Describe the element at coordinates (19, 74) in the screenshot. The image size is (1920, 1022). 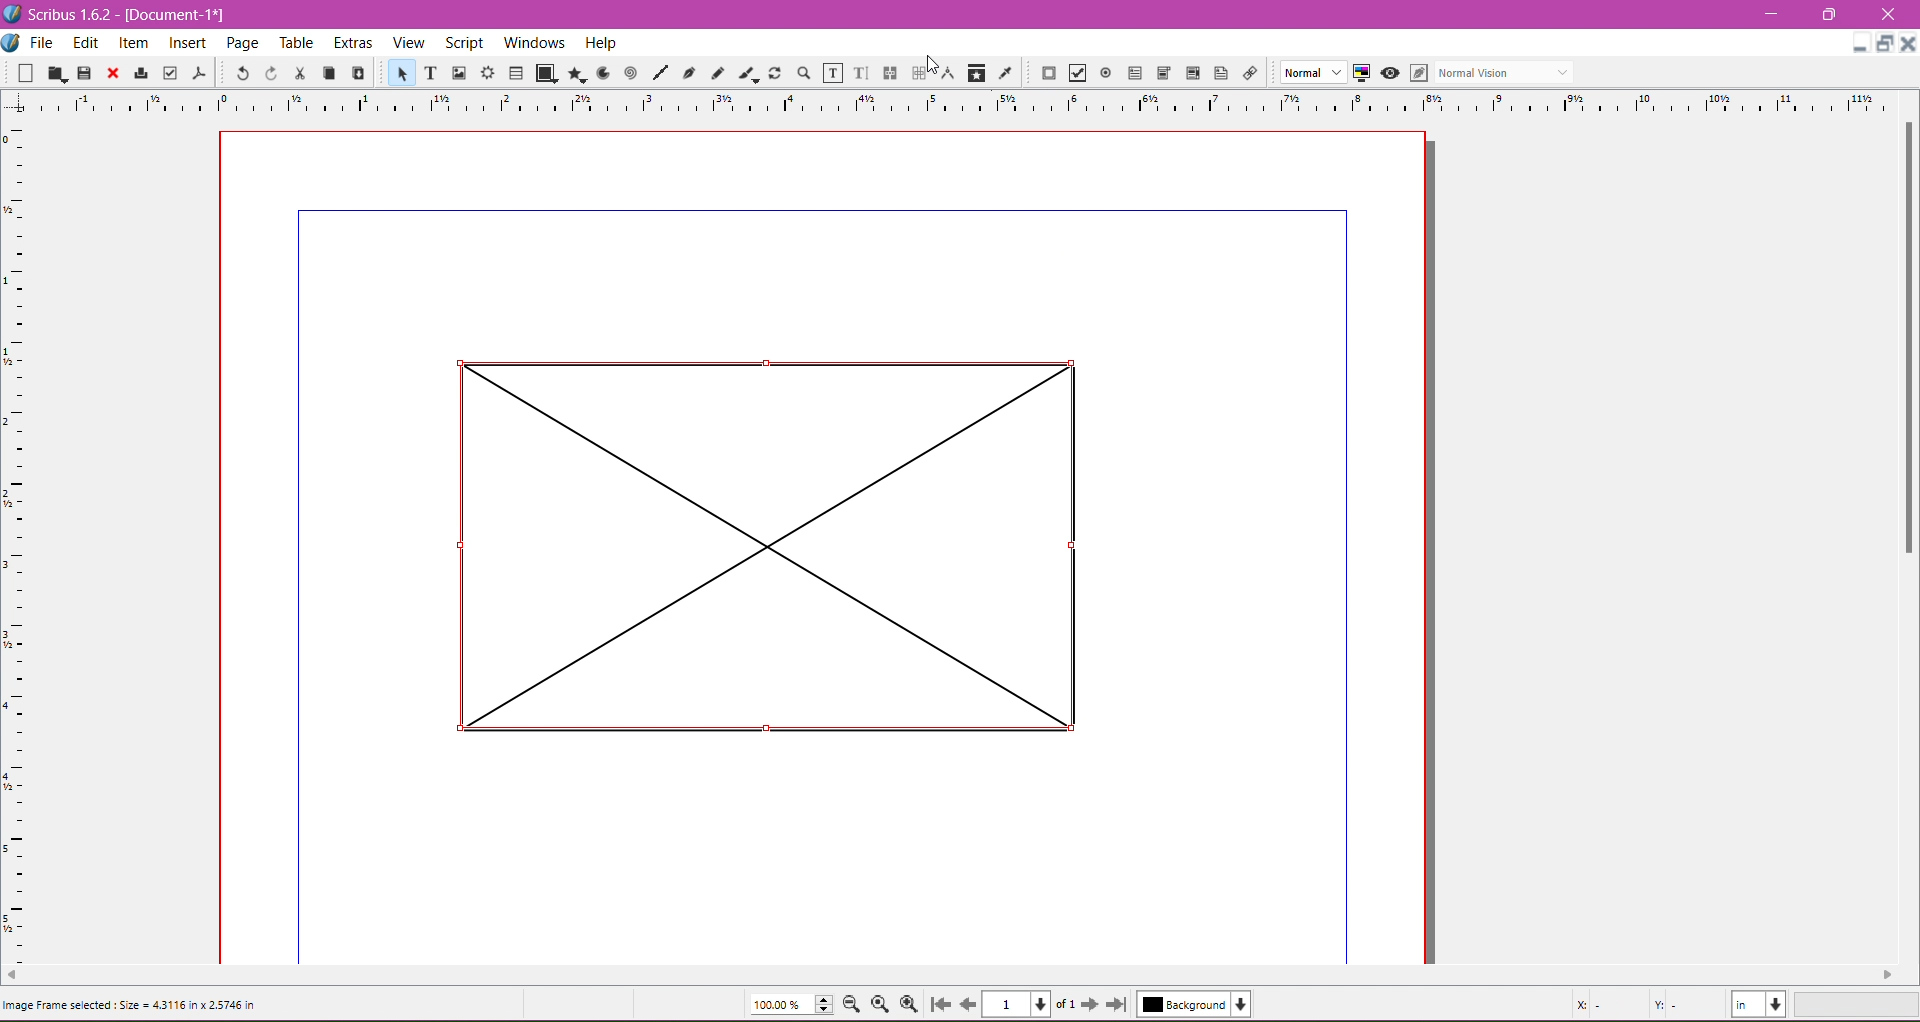
I see `New` at that location.